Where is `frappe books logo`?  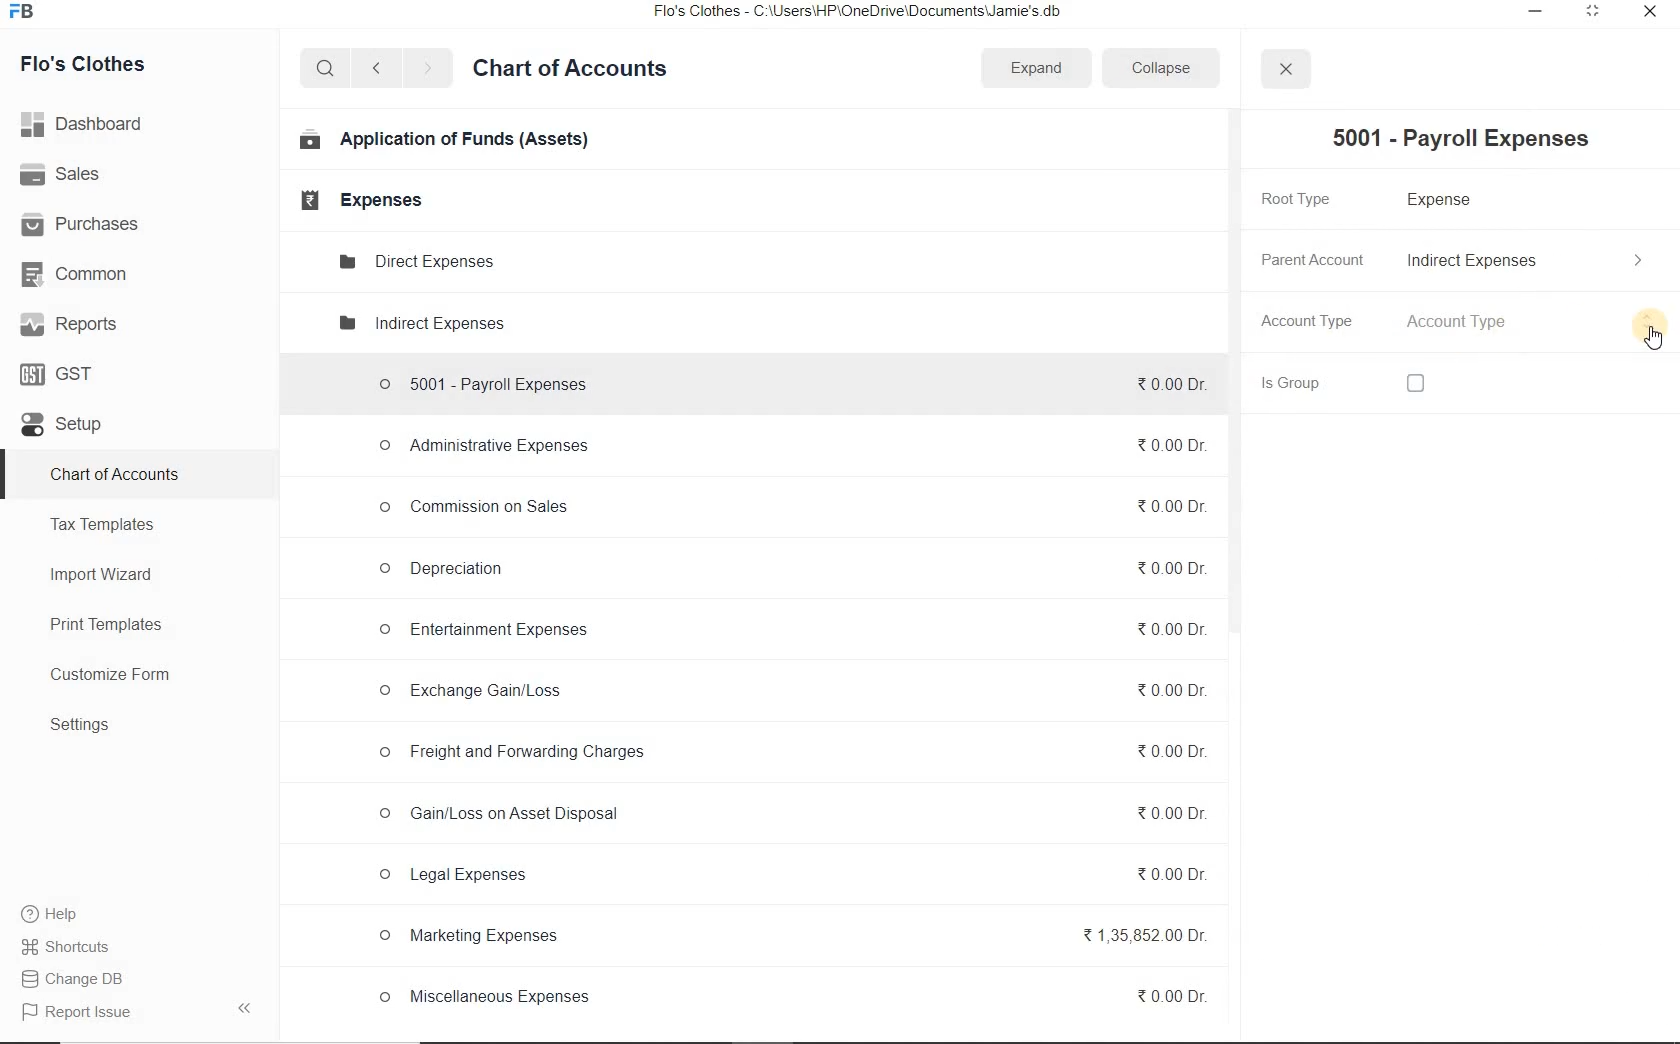
frappe books logo is located at coordinates (26, 13).